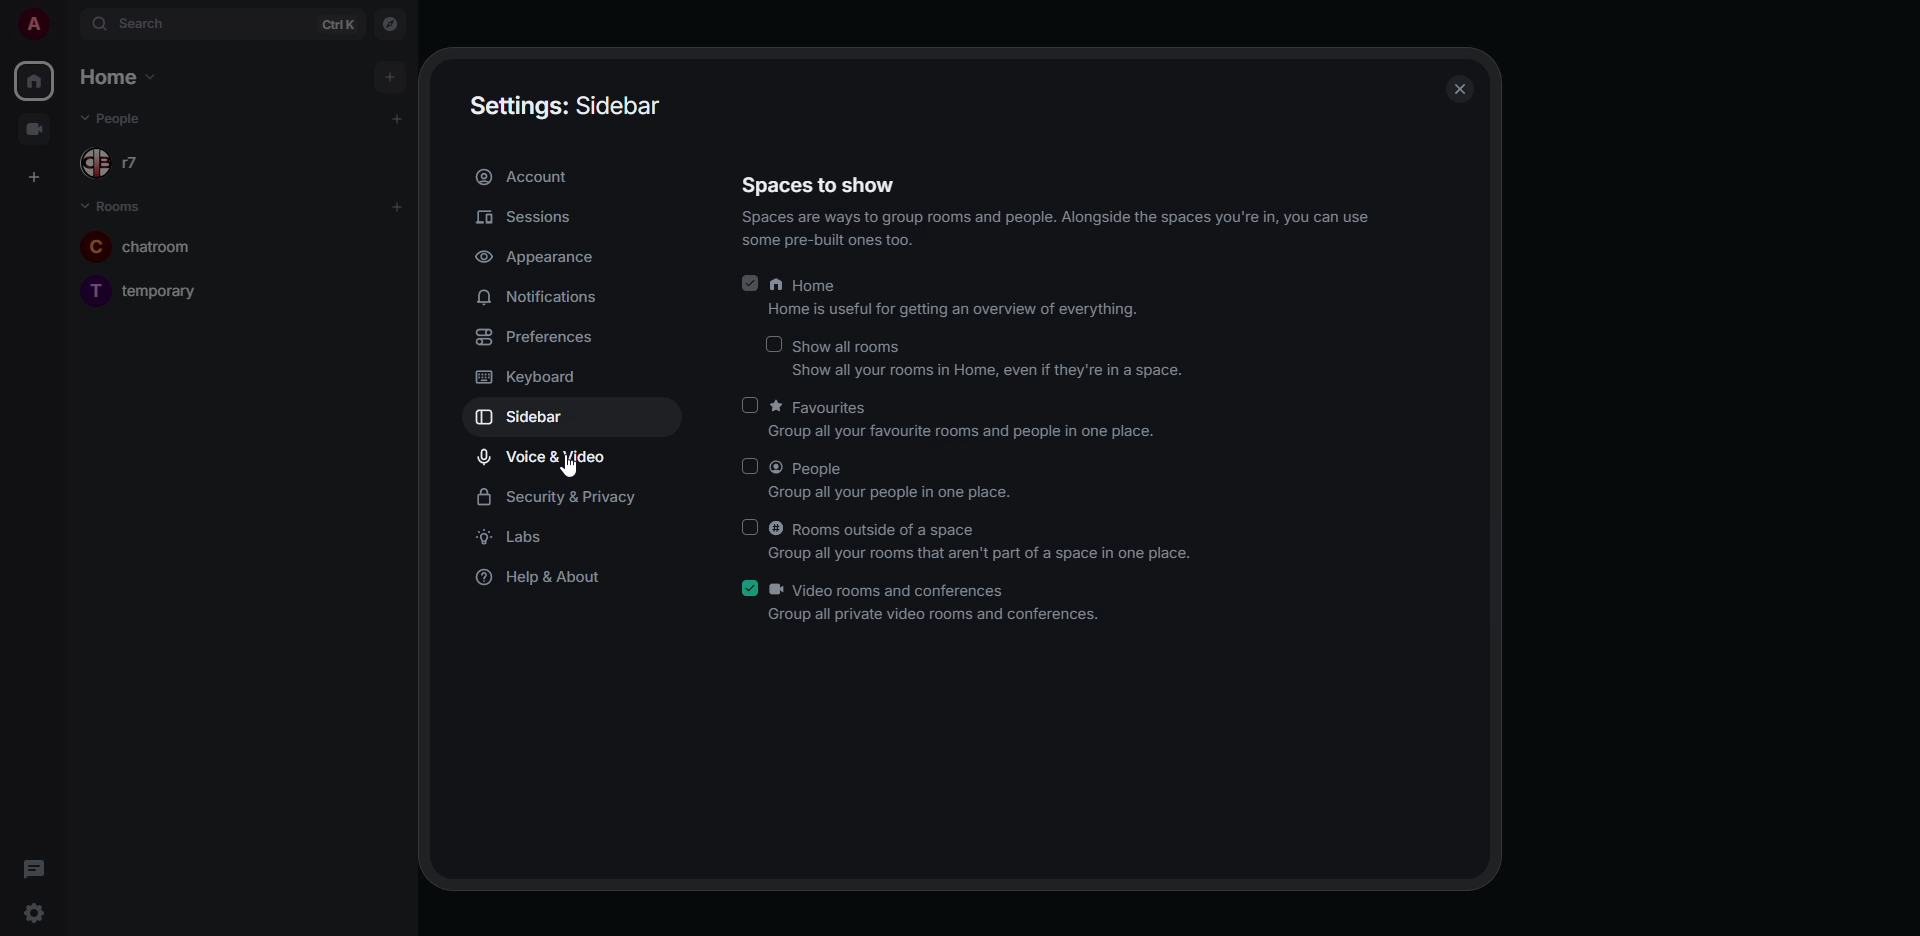  What do you see at coordinates (895, 480) in the screenshot?
I see `people` at bounding box center [895, 480].